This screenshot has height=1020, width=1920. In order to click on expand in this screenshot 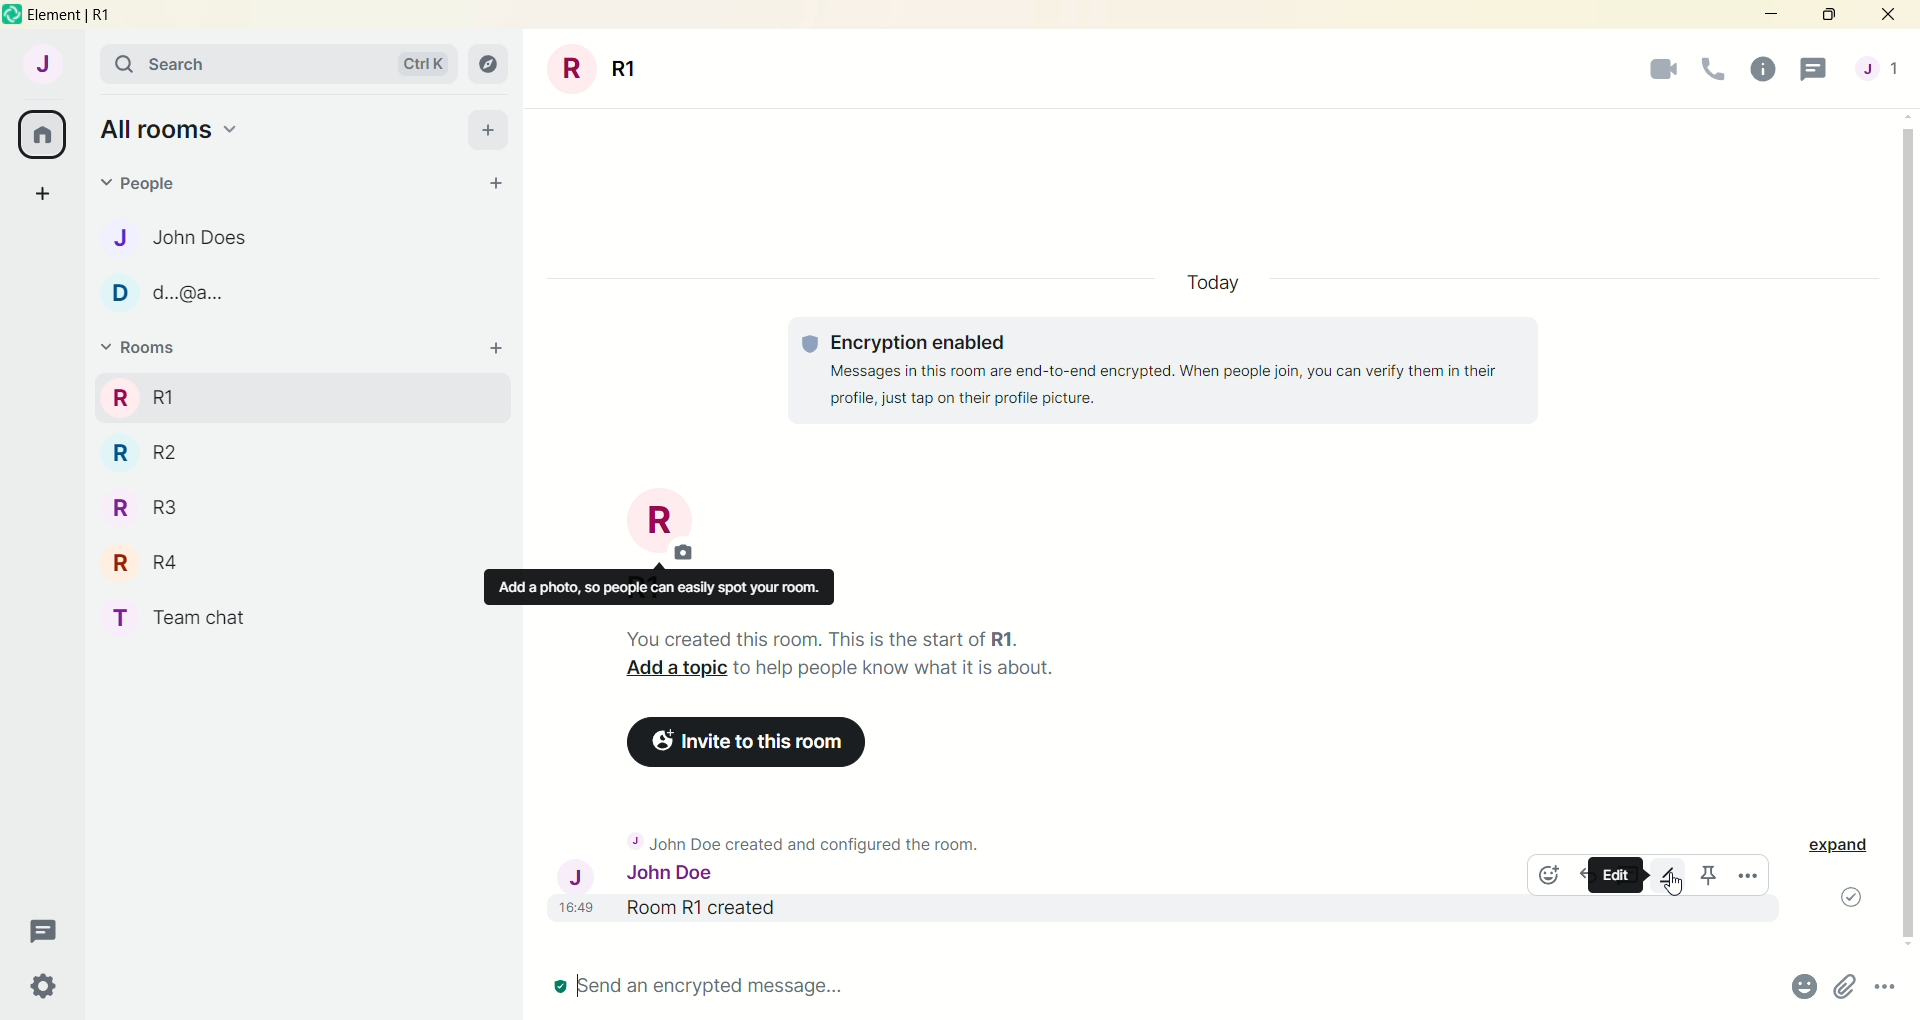, I will do `click(1846, 847)`.